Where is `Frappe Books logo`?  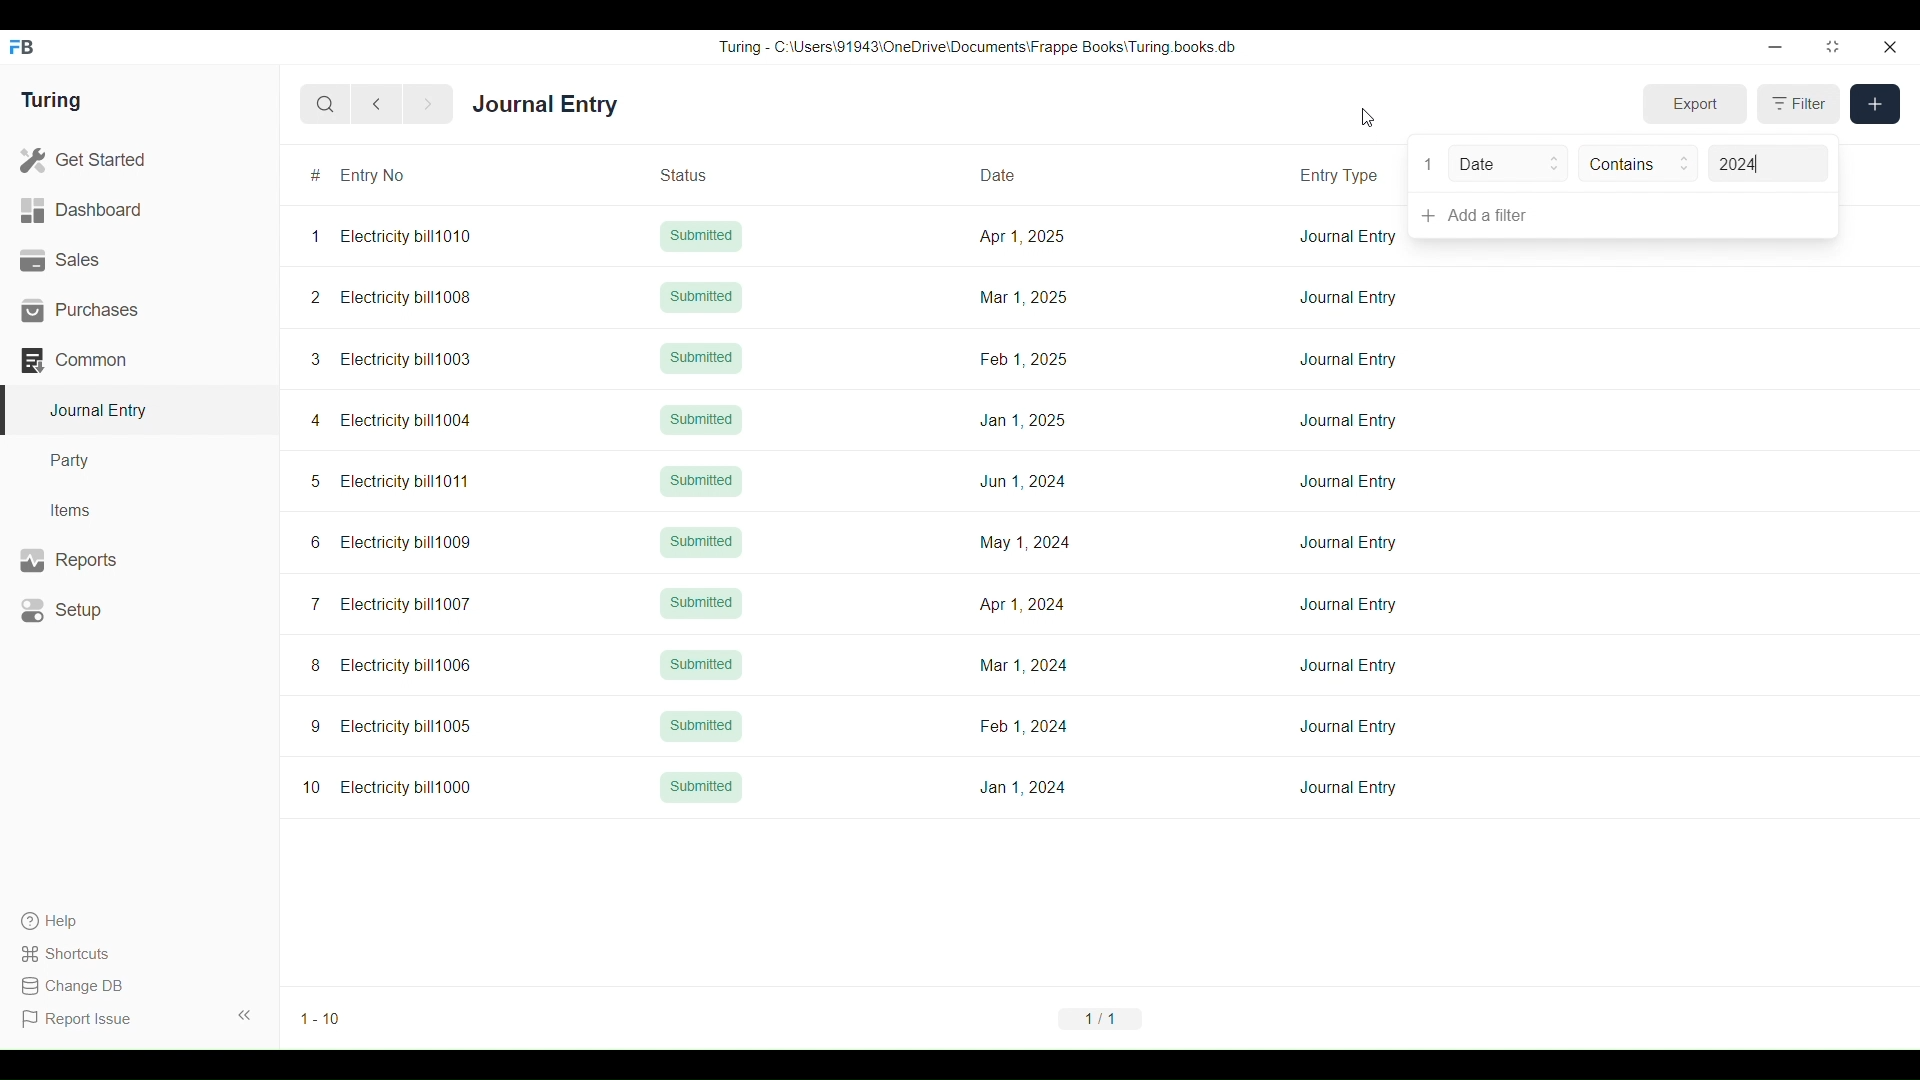 Frappe Books logo is located at coordinates (20, 47).